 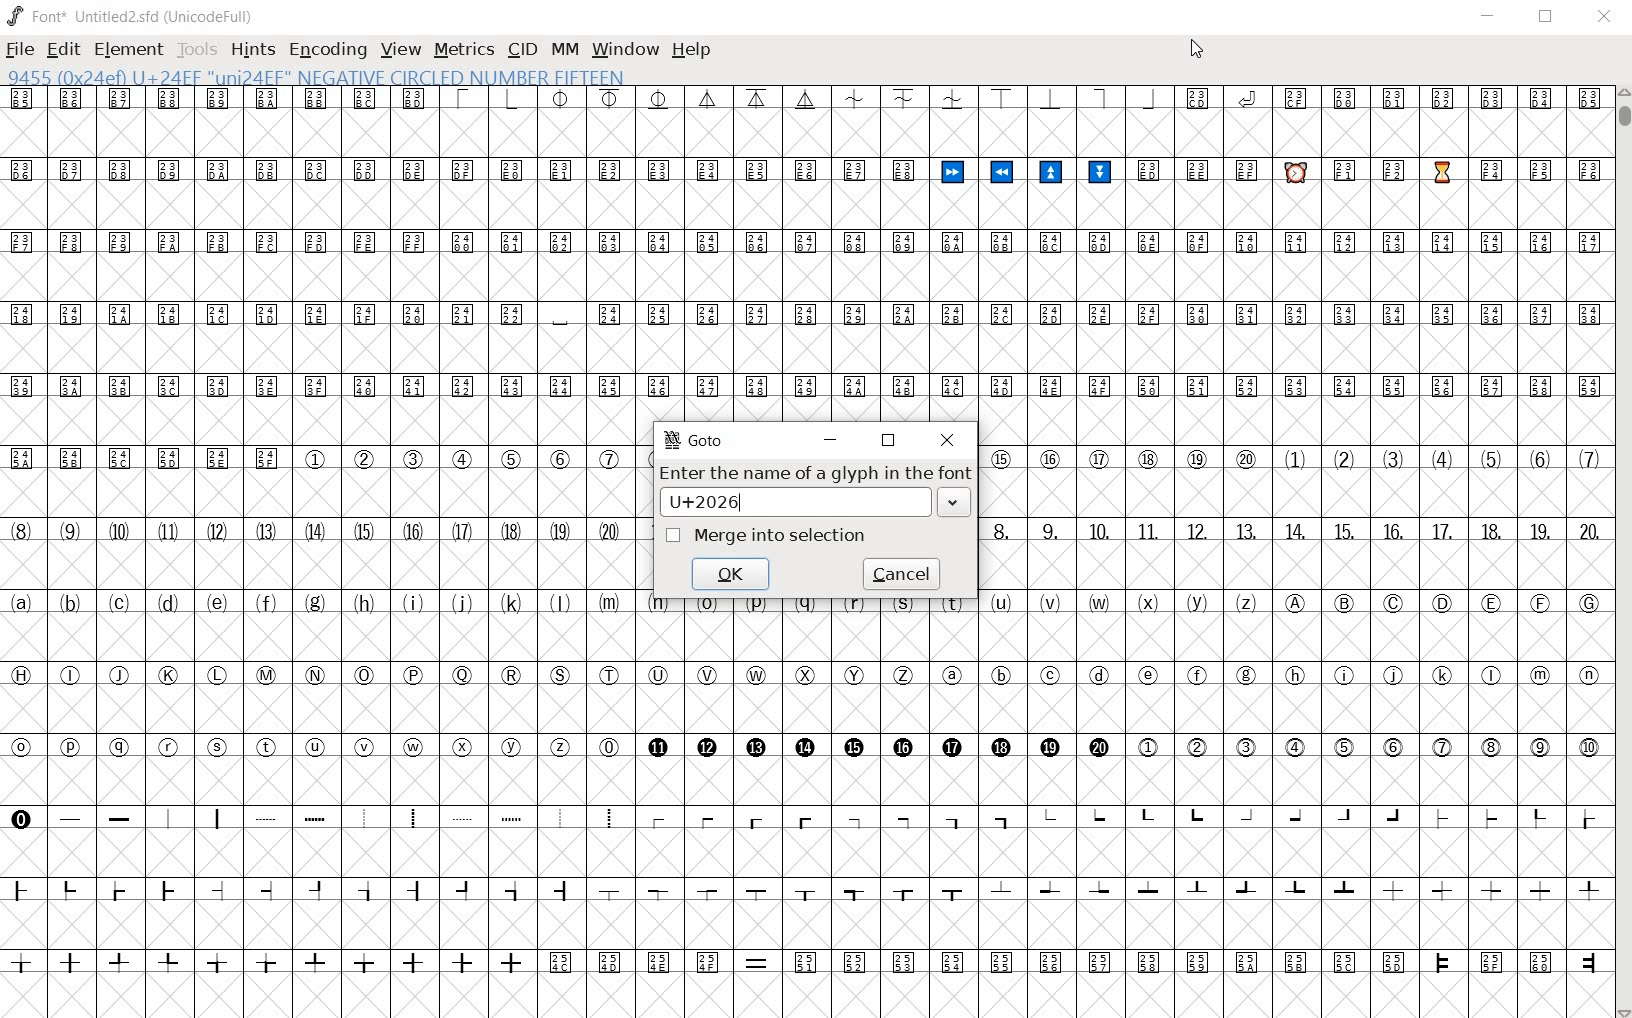 I want to click on GLYPHS, so click(x=316, y=544).